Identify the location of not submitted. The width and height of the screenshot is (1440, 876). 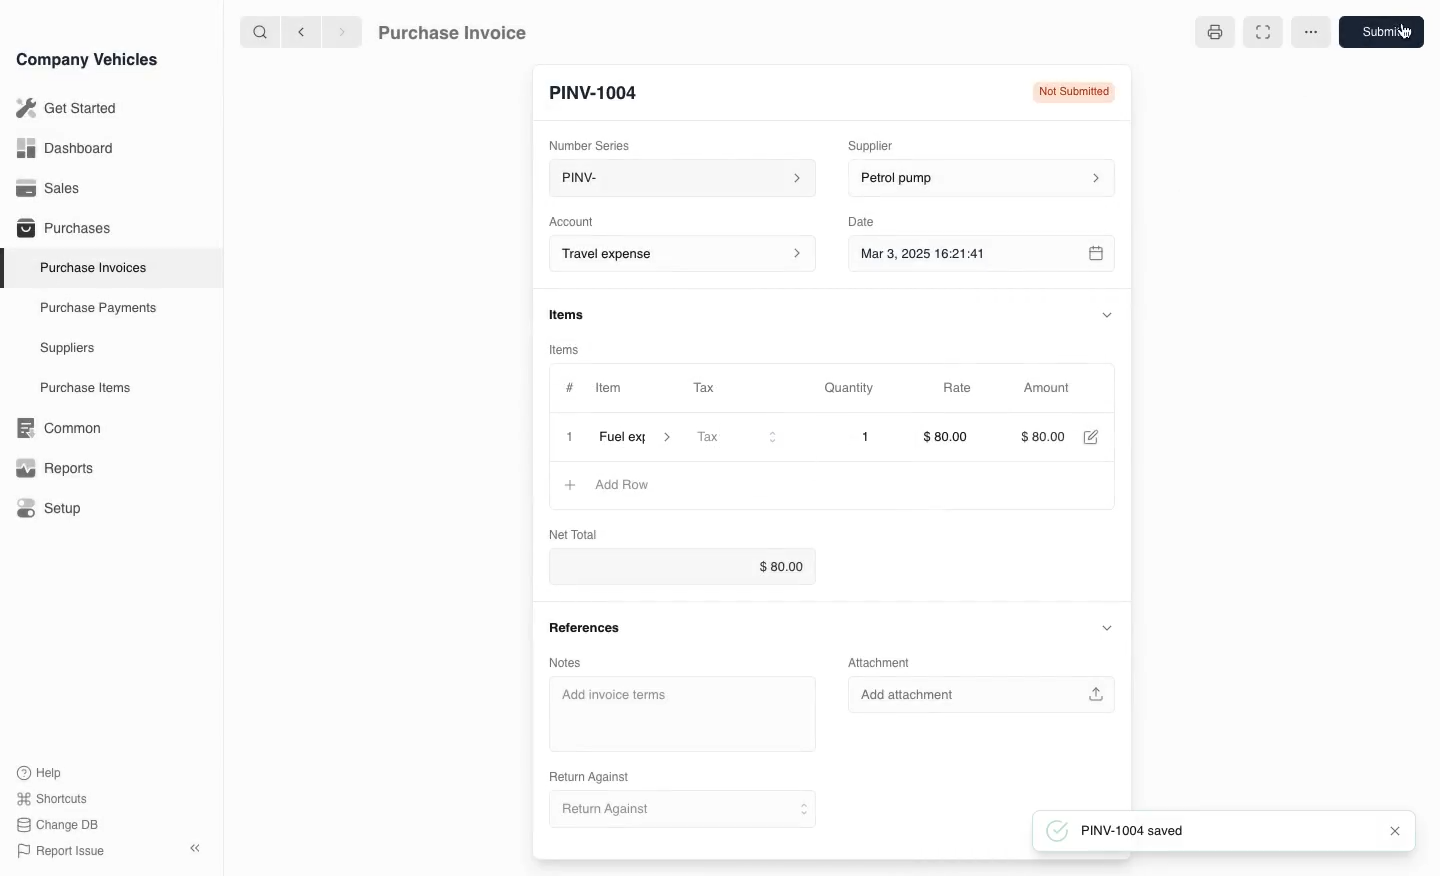
(1070, 94).